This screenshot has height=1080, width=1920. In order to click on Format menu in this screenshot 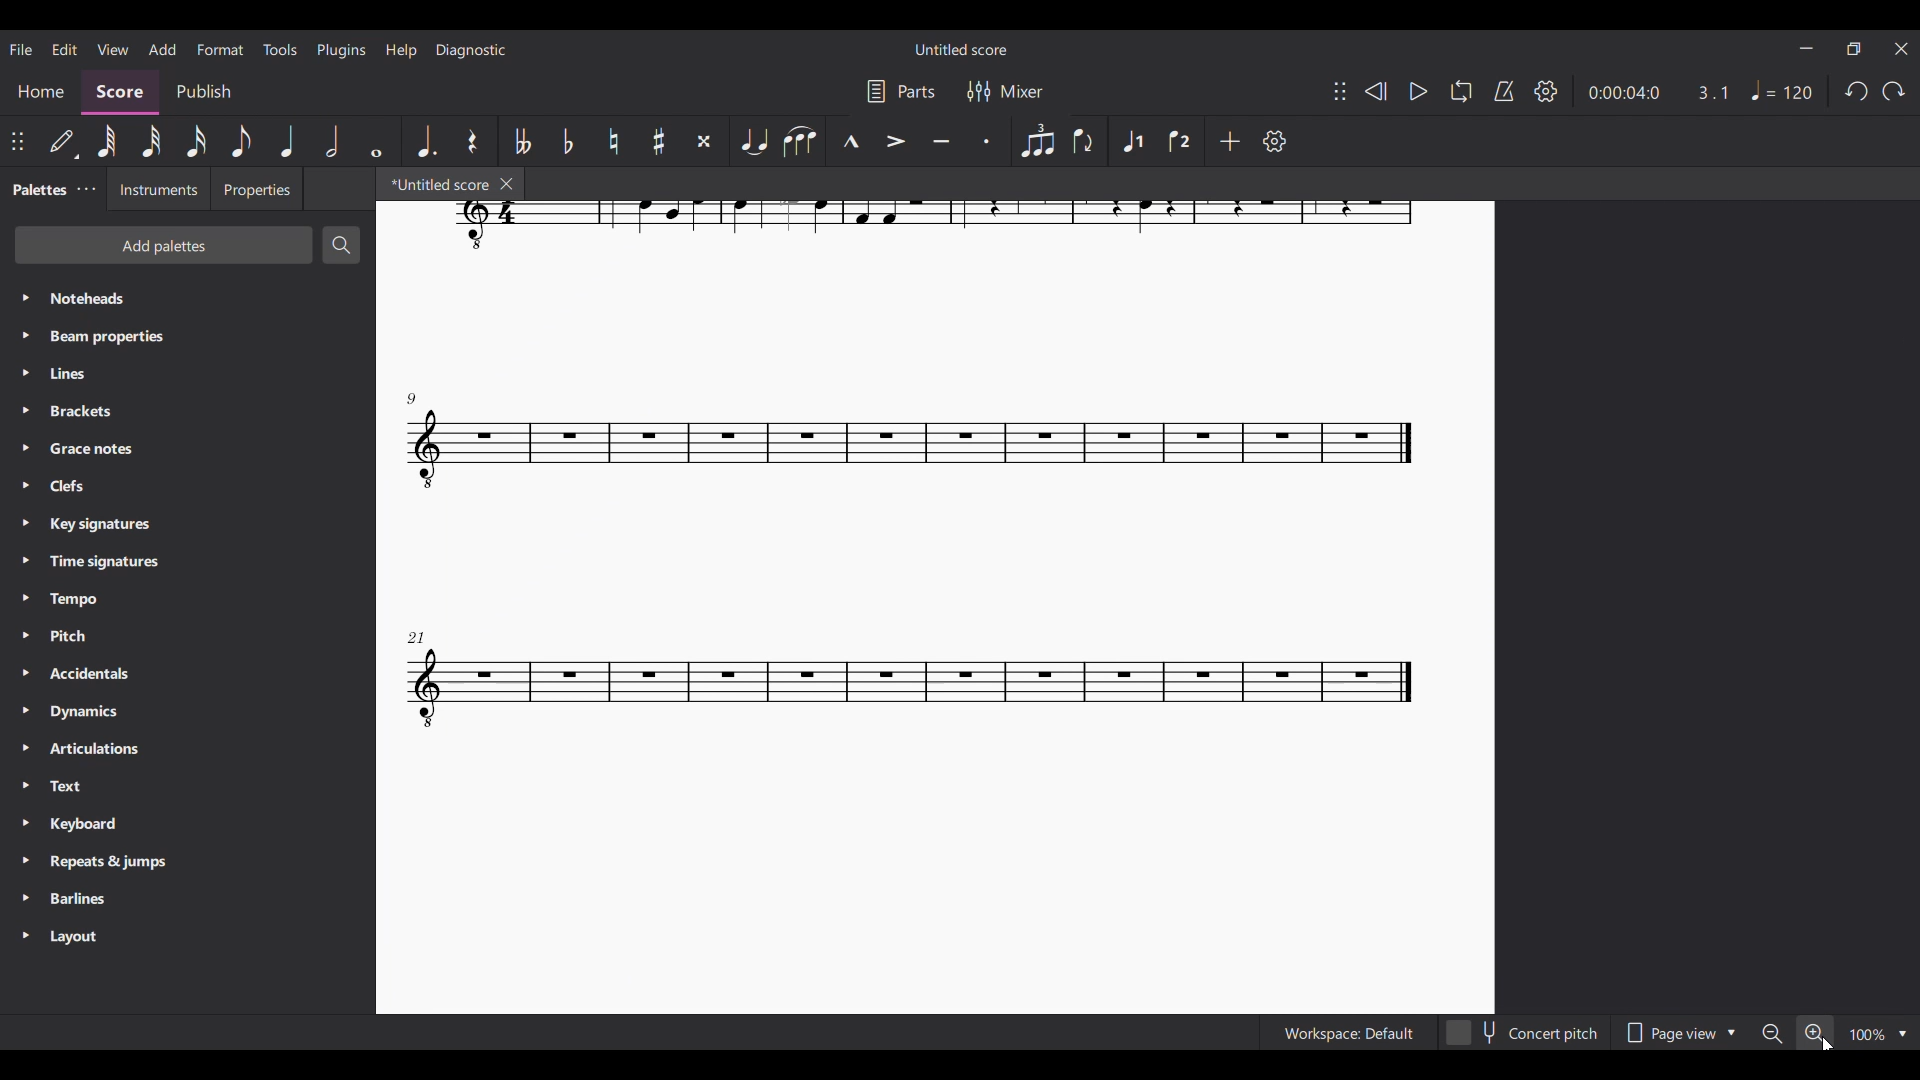, I will do `click(221, 49)`.